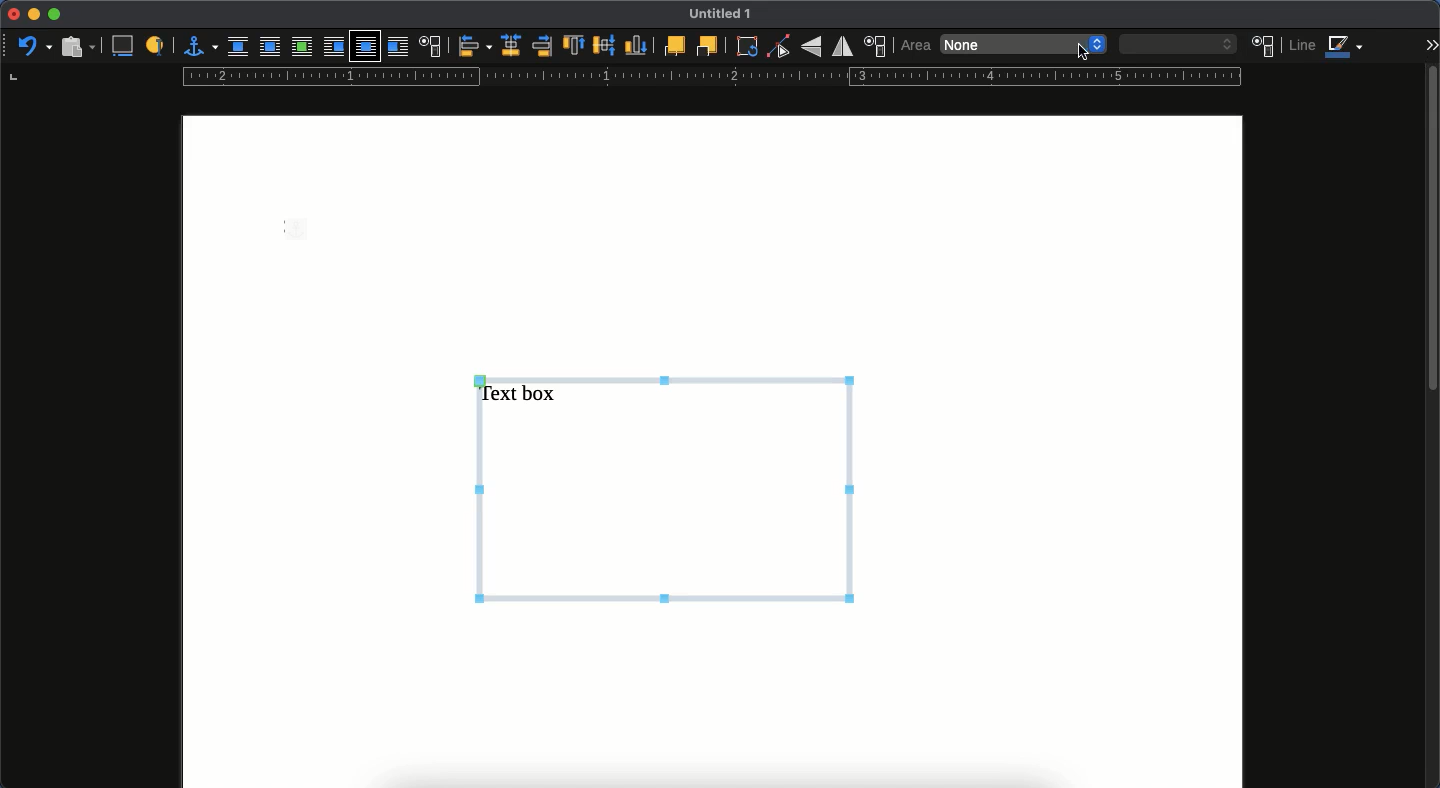 This screenshot has height=788, width=1440. I want to click on center, so click(604, 45).